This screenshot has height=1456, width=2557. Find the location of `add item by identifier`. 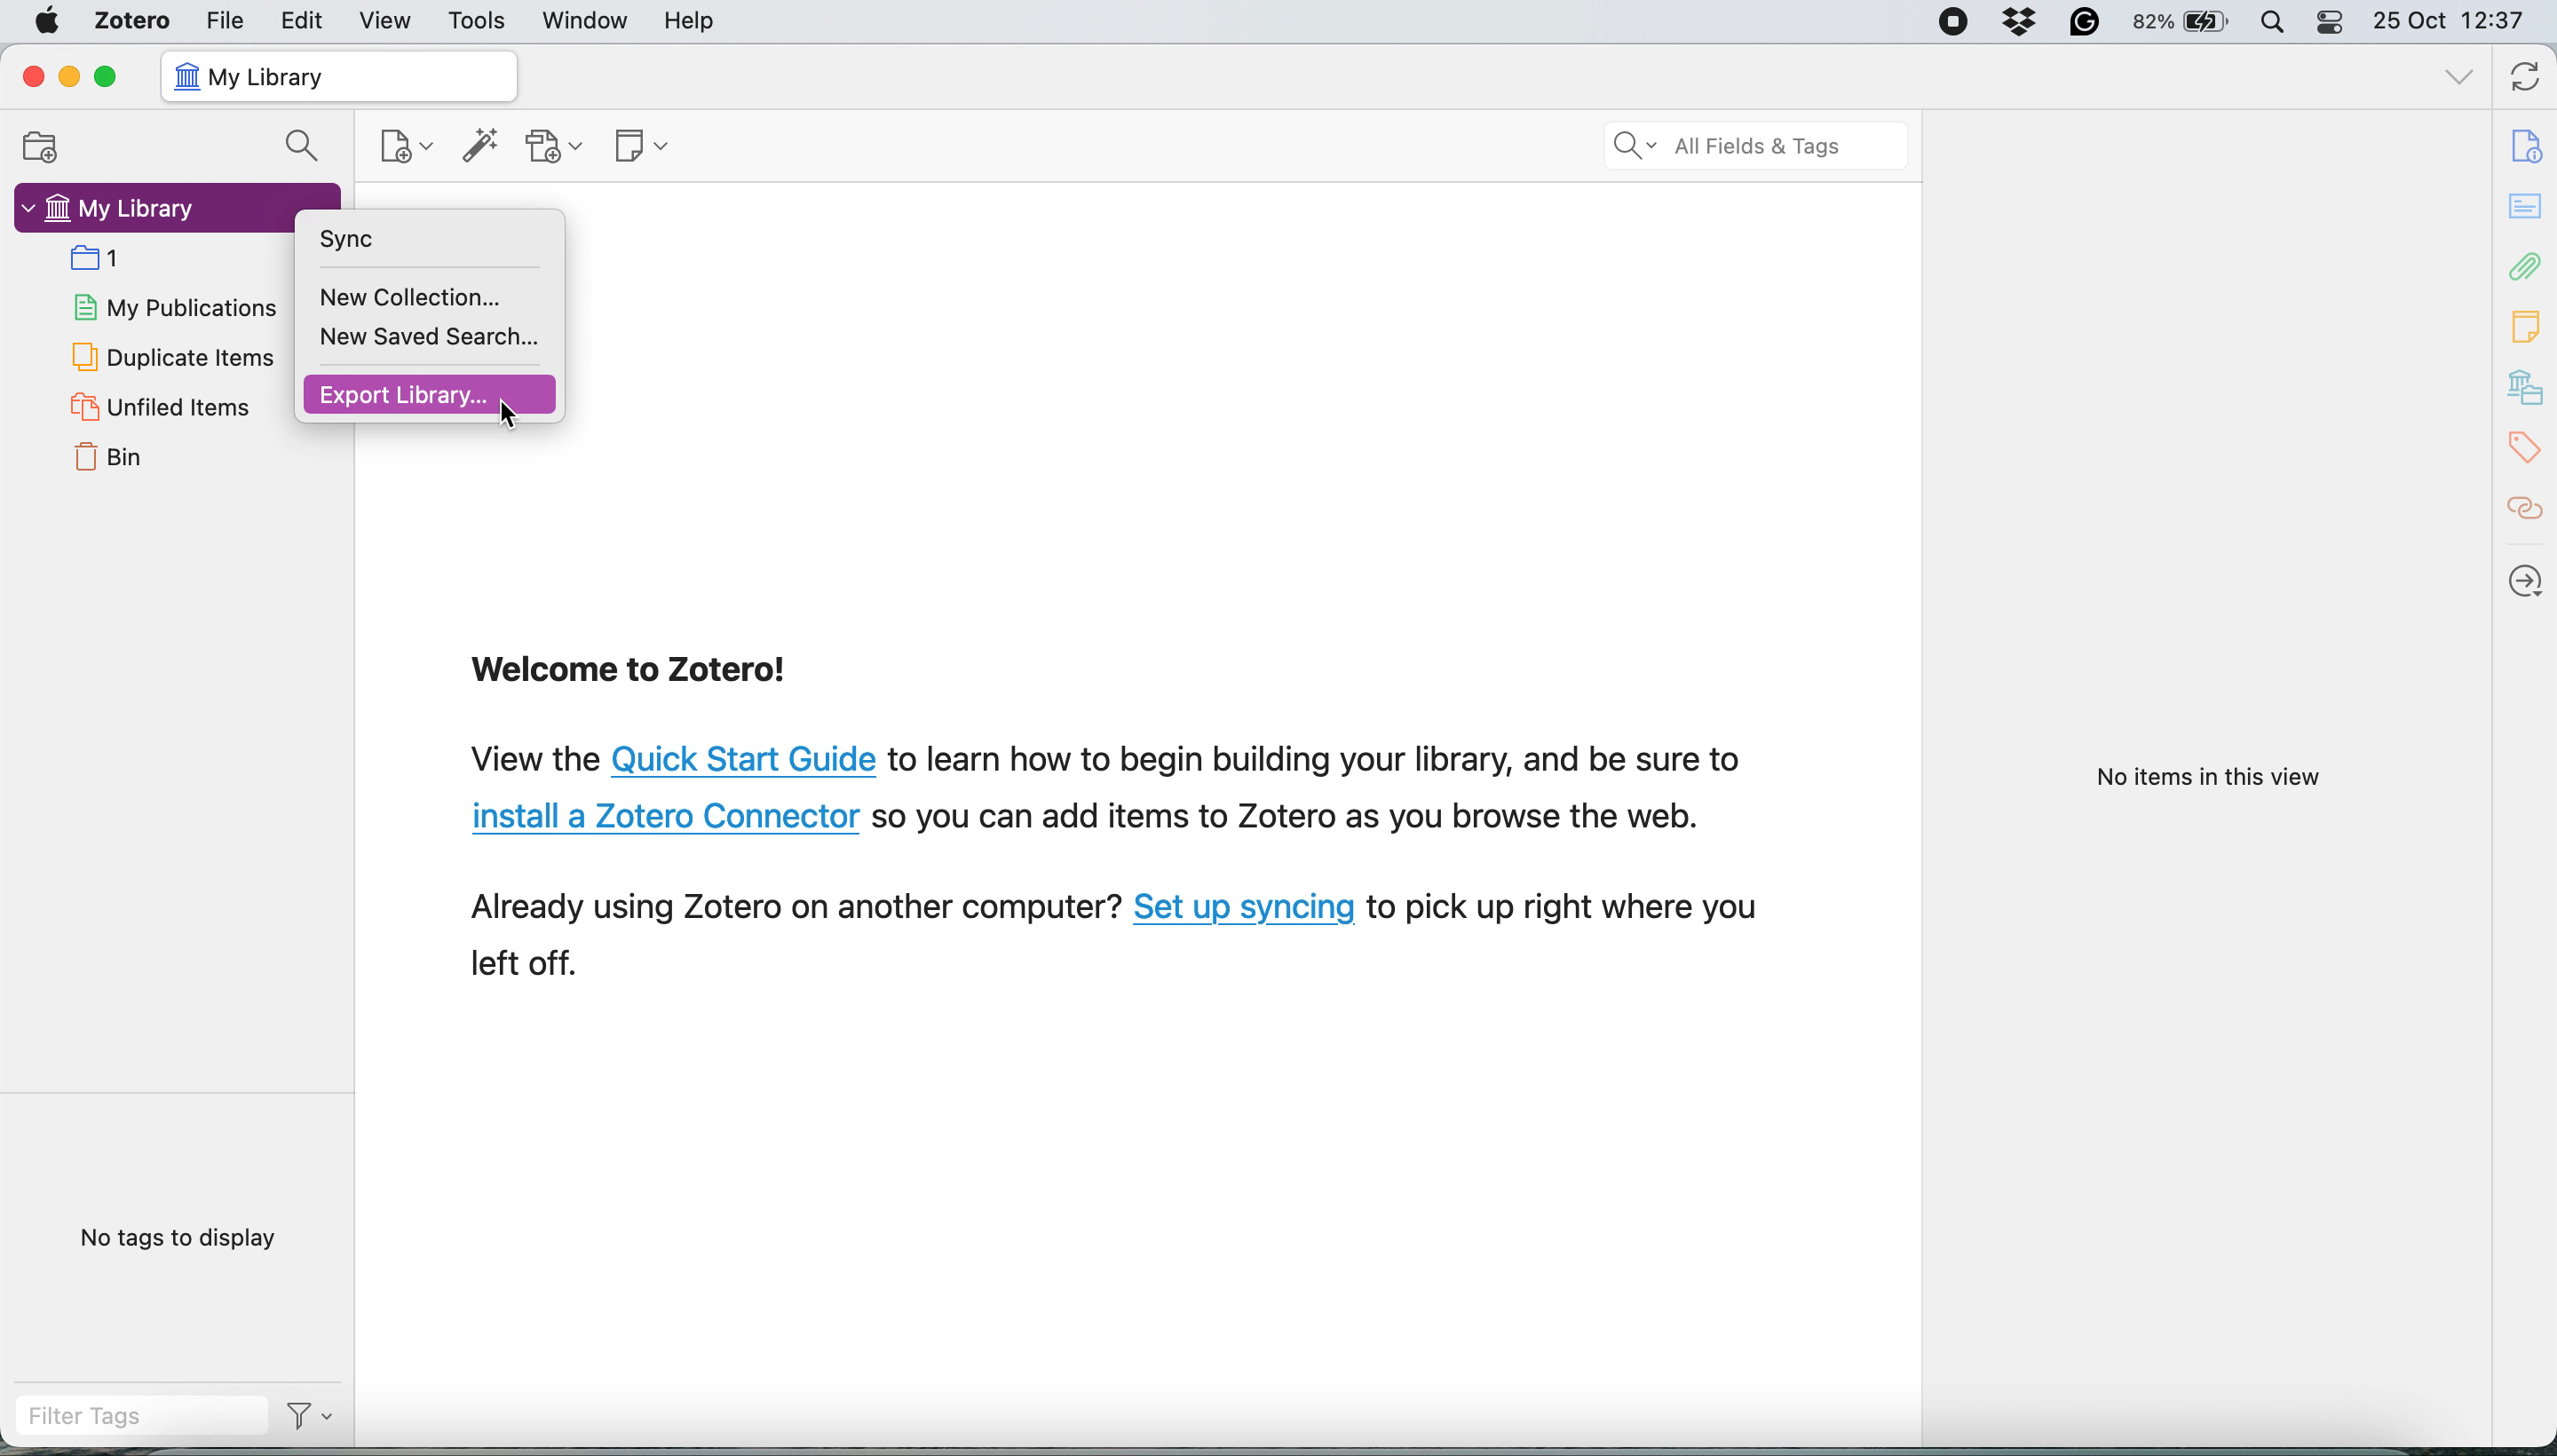

add item by identifier is located at coordinates (483, 147).